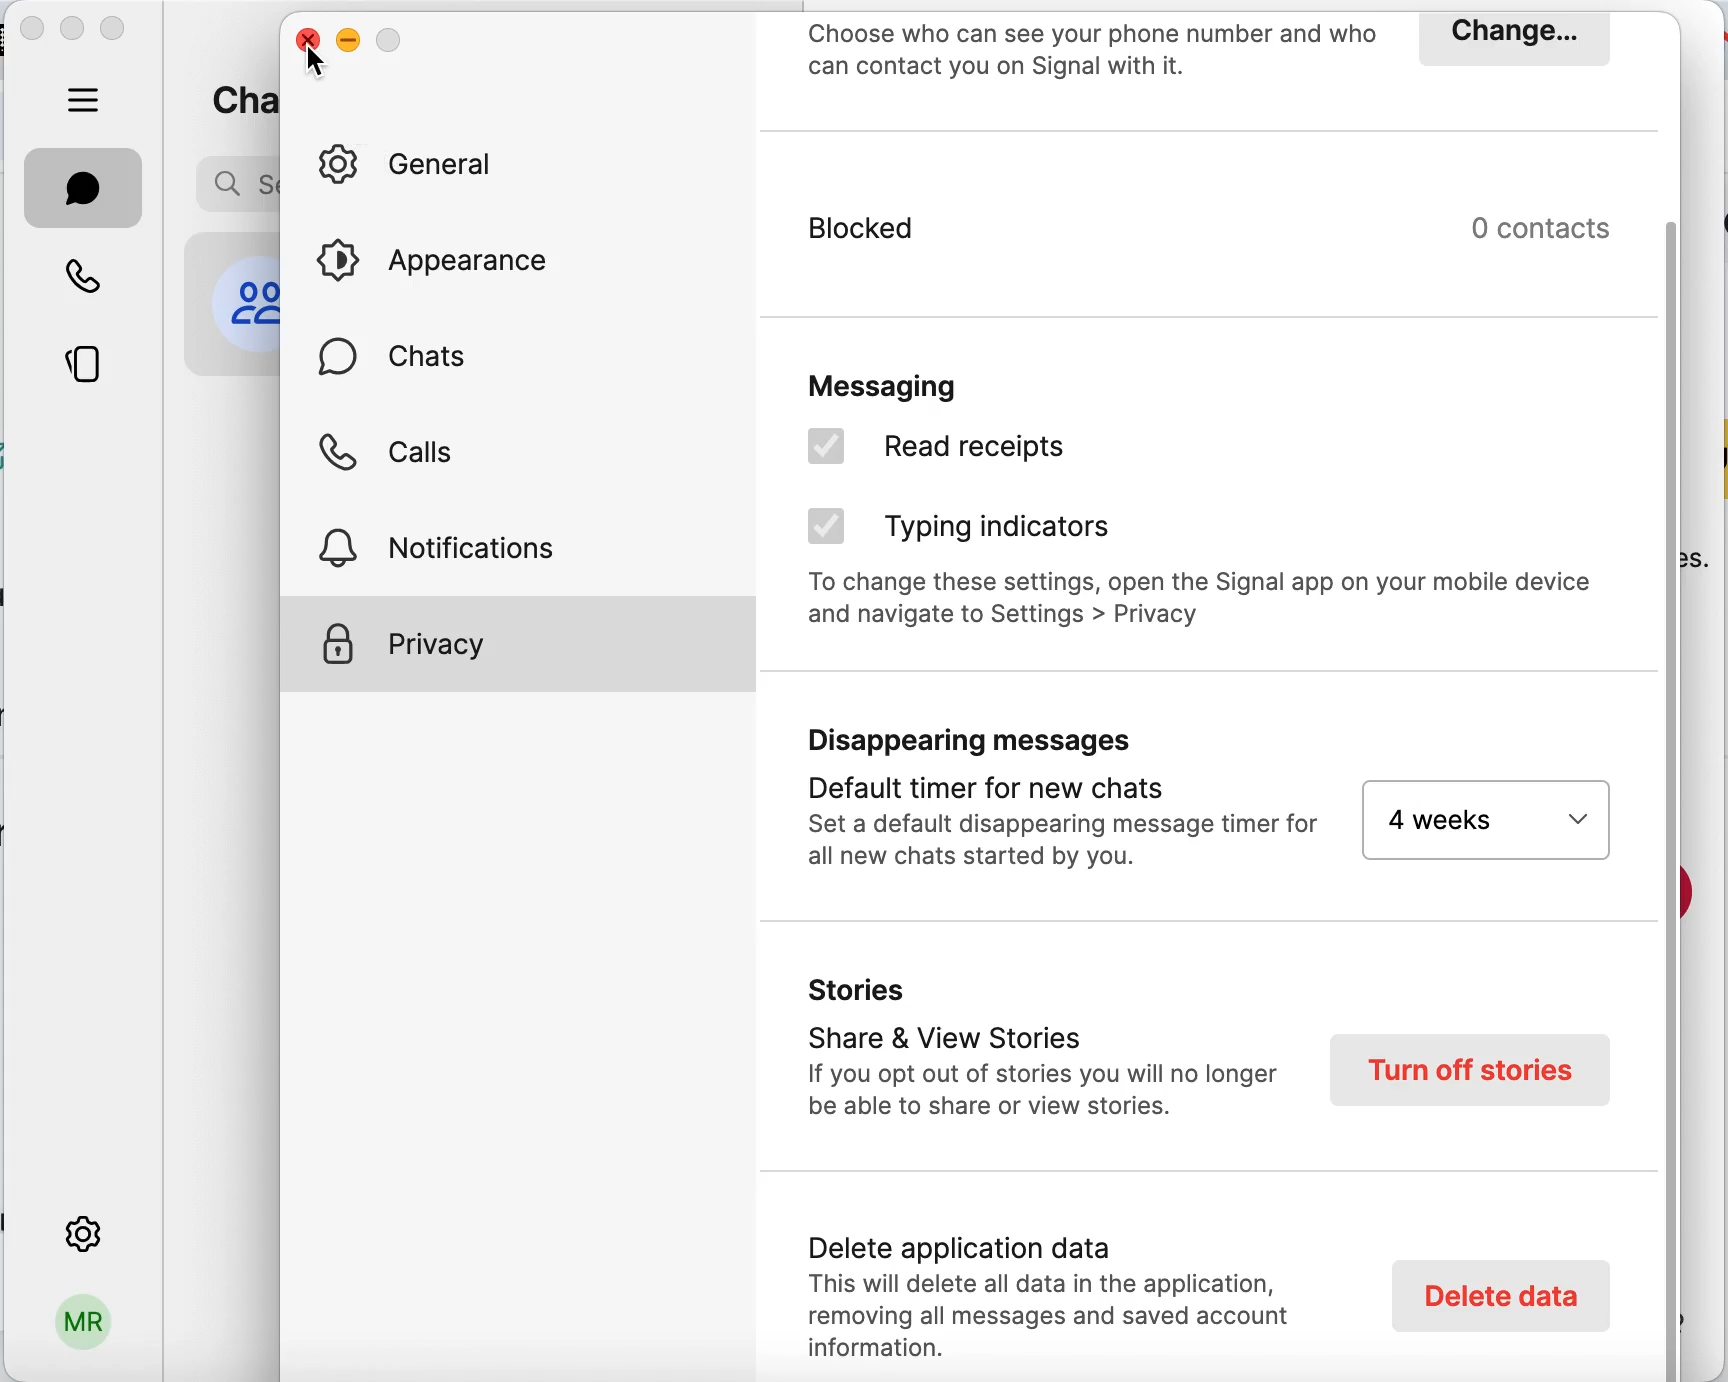 The image size is (1728, 1382). What do you see at coordinates (350, 36) in the screenshot?
I see `minimize` at bounding box center [350, 36].